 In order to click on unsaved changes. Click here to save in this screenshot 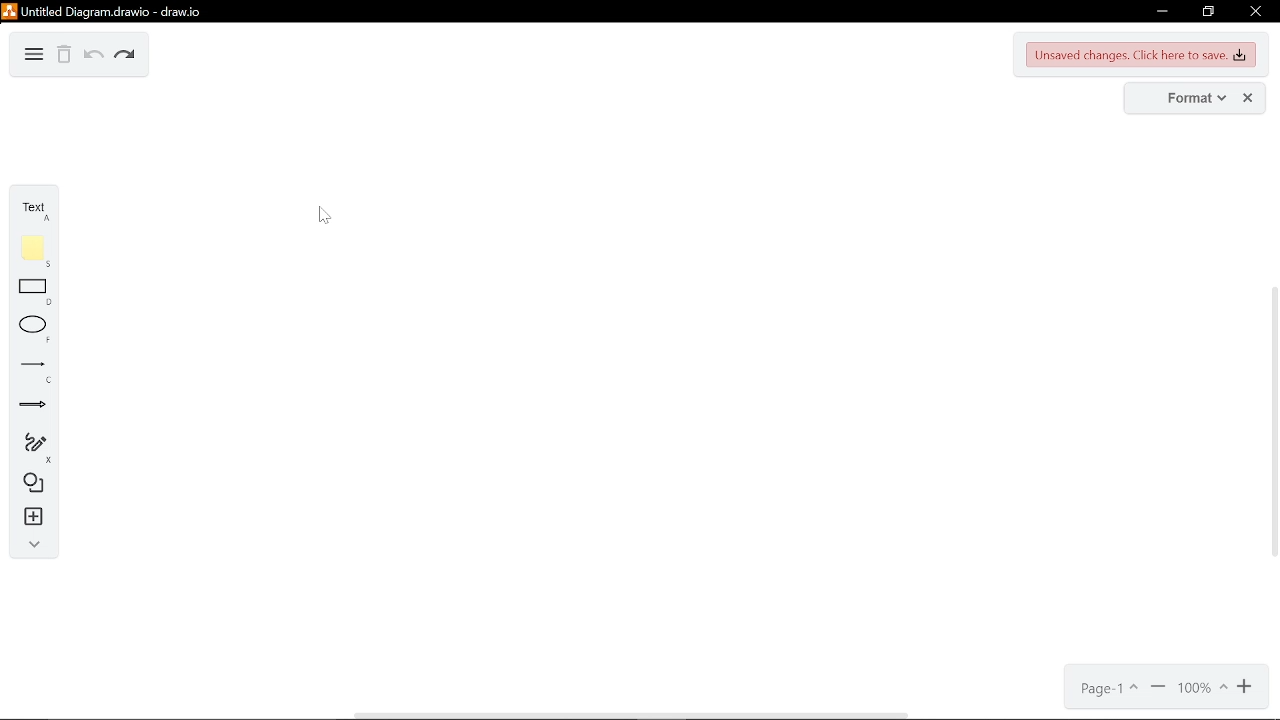, I will do `click(1142, 55)`.